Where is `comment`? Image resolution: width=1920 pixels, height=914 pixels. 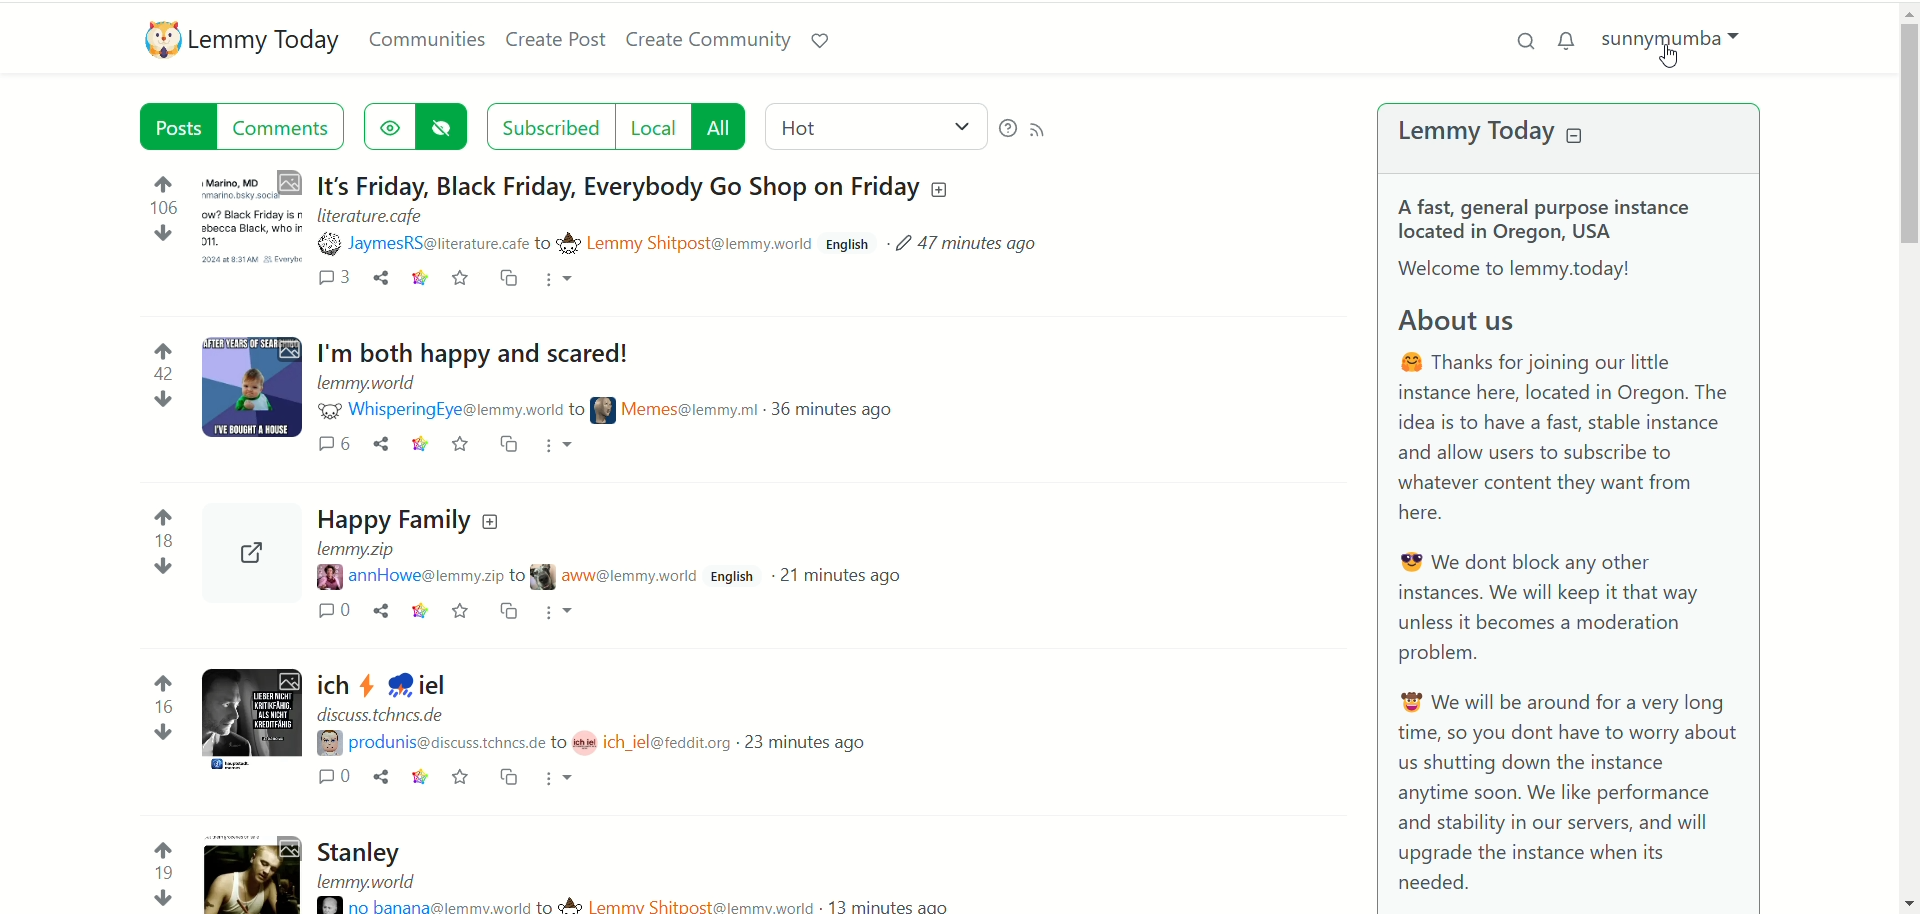
comment is located at coordinates (332, 281).